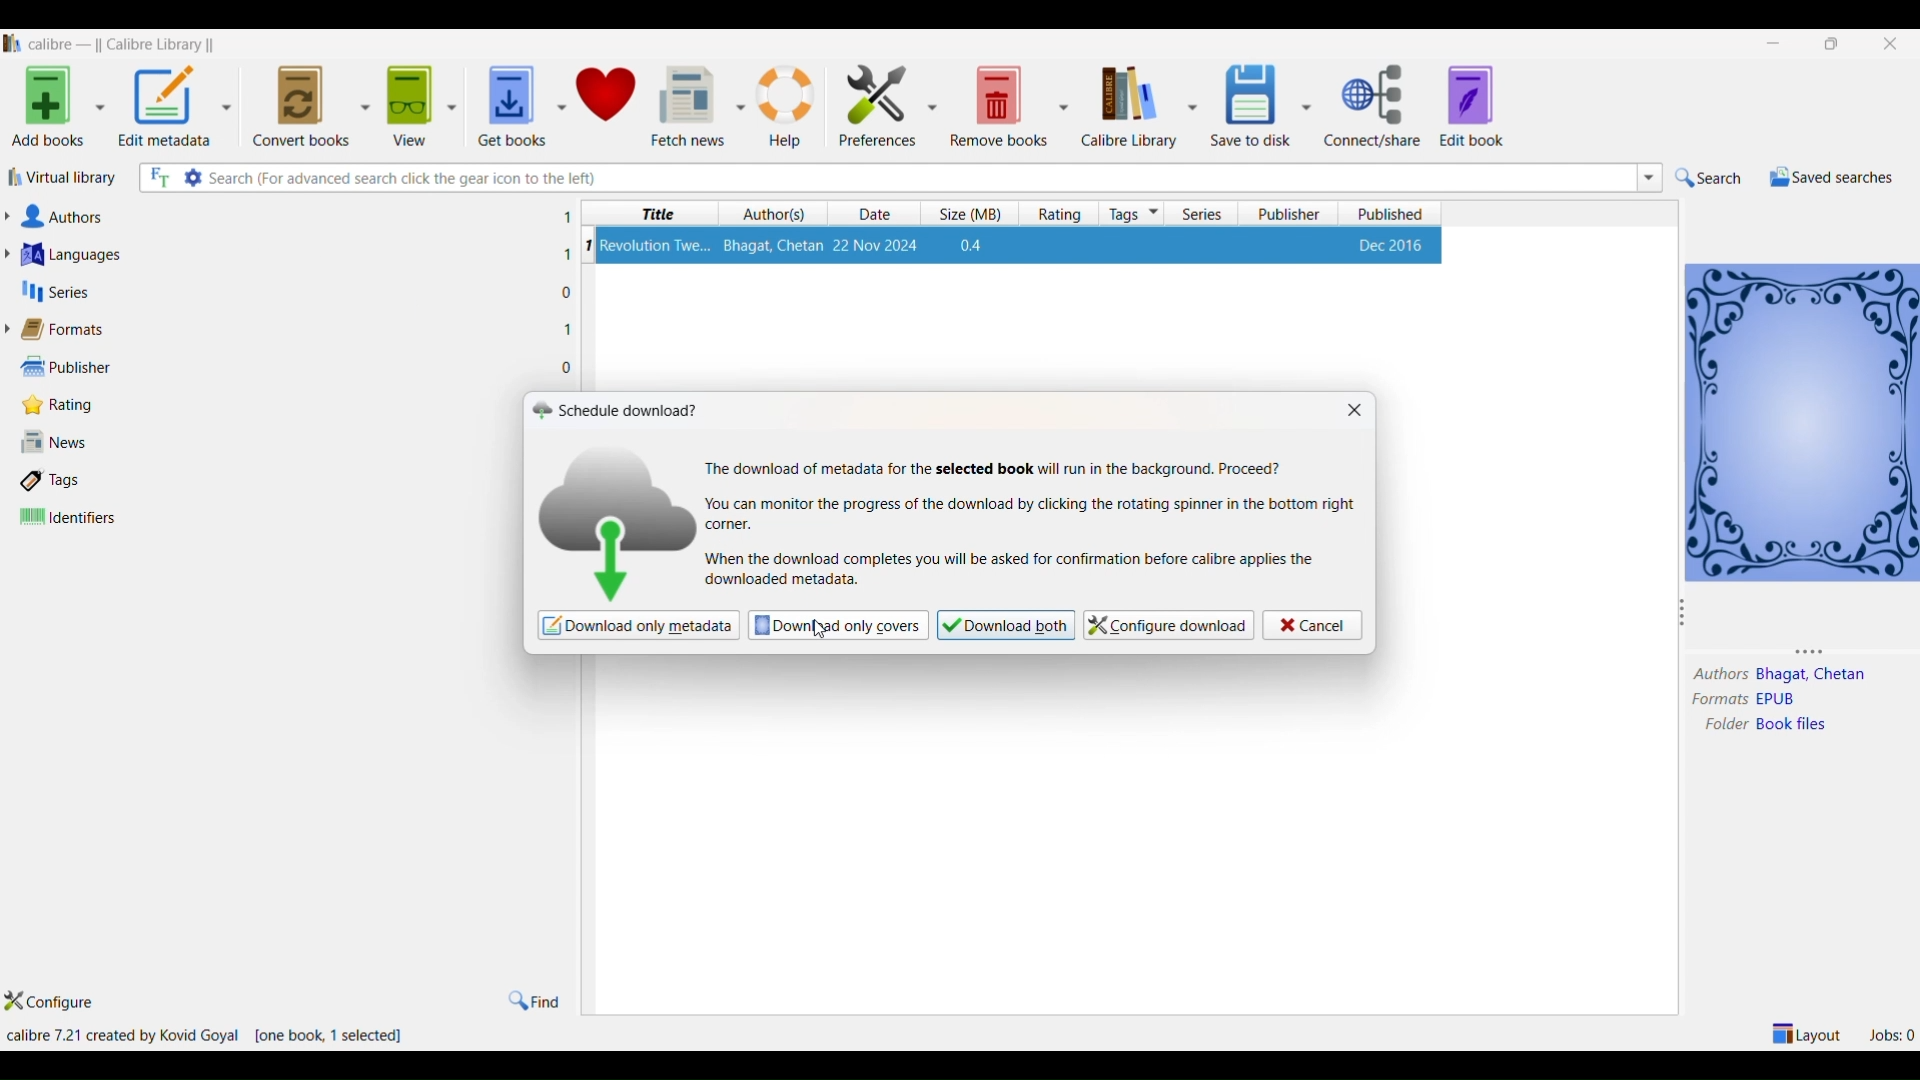 The width and height of the screenshot is (1920, 1080). What do you see at coordinates (1064, 104) in the screenshot?
I see `remove books options dropdown button` at bounding box center [1064, 104].